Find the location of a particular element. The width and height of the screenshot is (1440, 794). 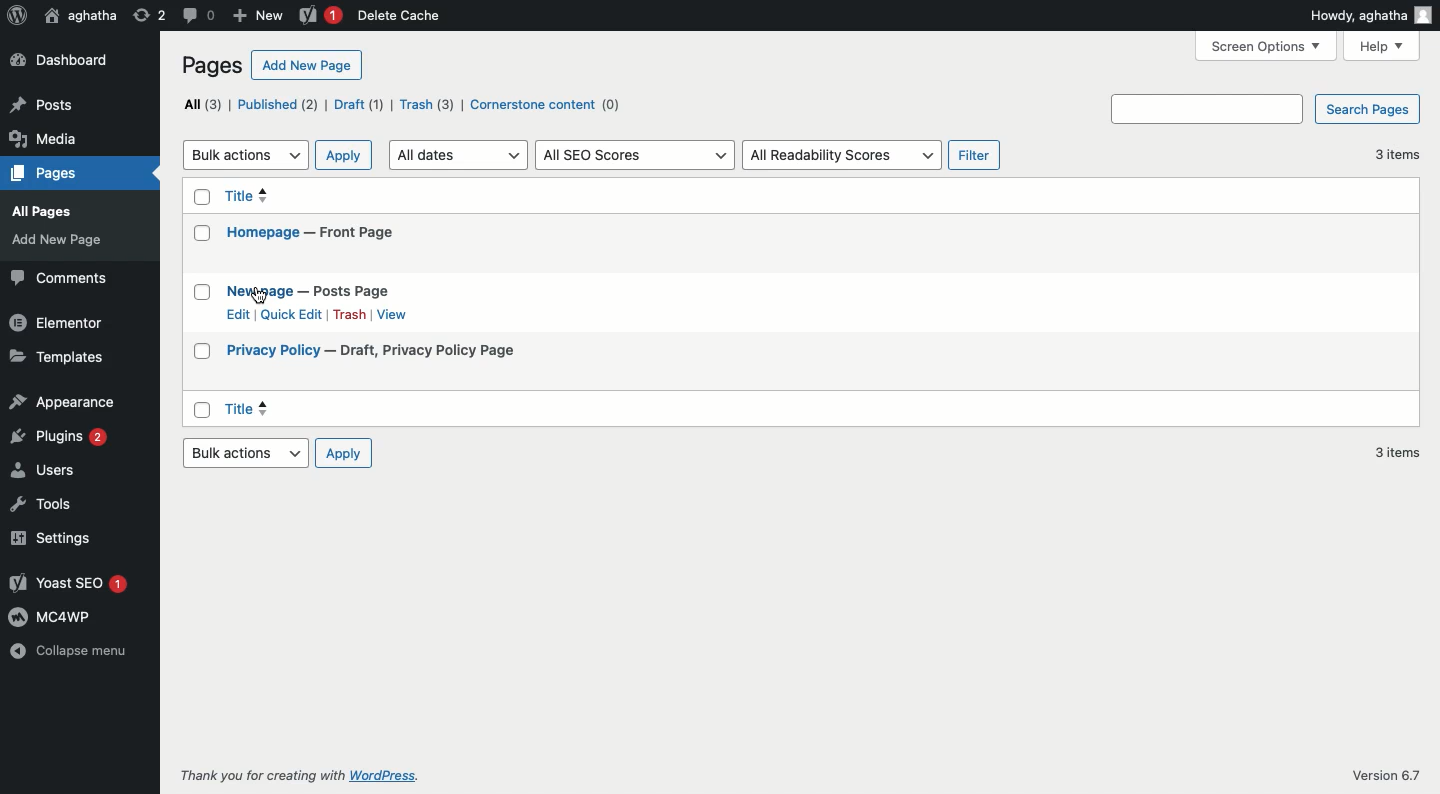

User is located at coordinates (80, 16).